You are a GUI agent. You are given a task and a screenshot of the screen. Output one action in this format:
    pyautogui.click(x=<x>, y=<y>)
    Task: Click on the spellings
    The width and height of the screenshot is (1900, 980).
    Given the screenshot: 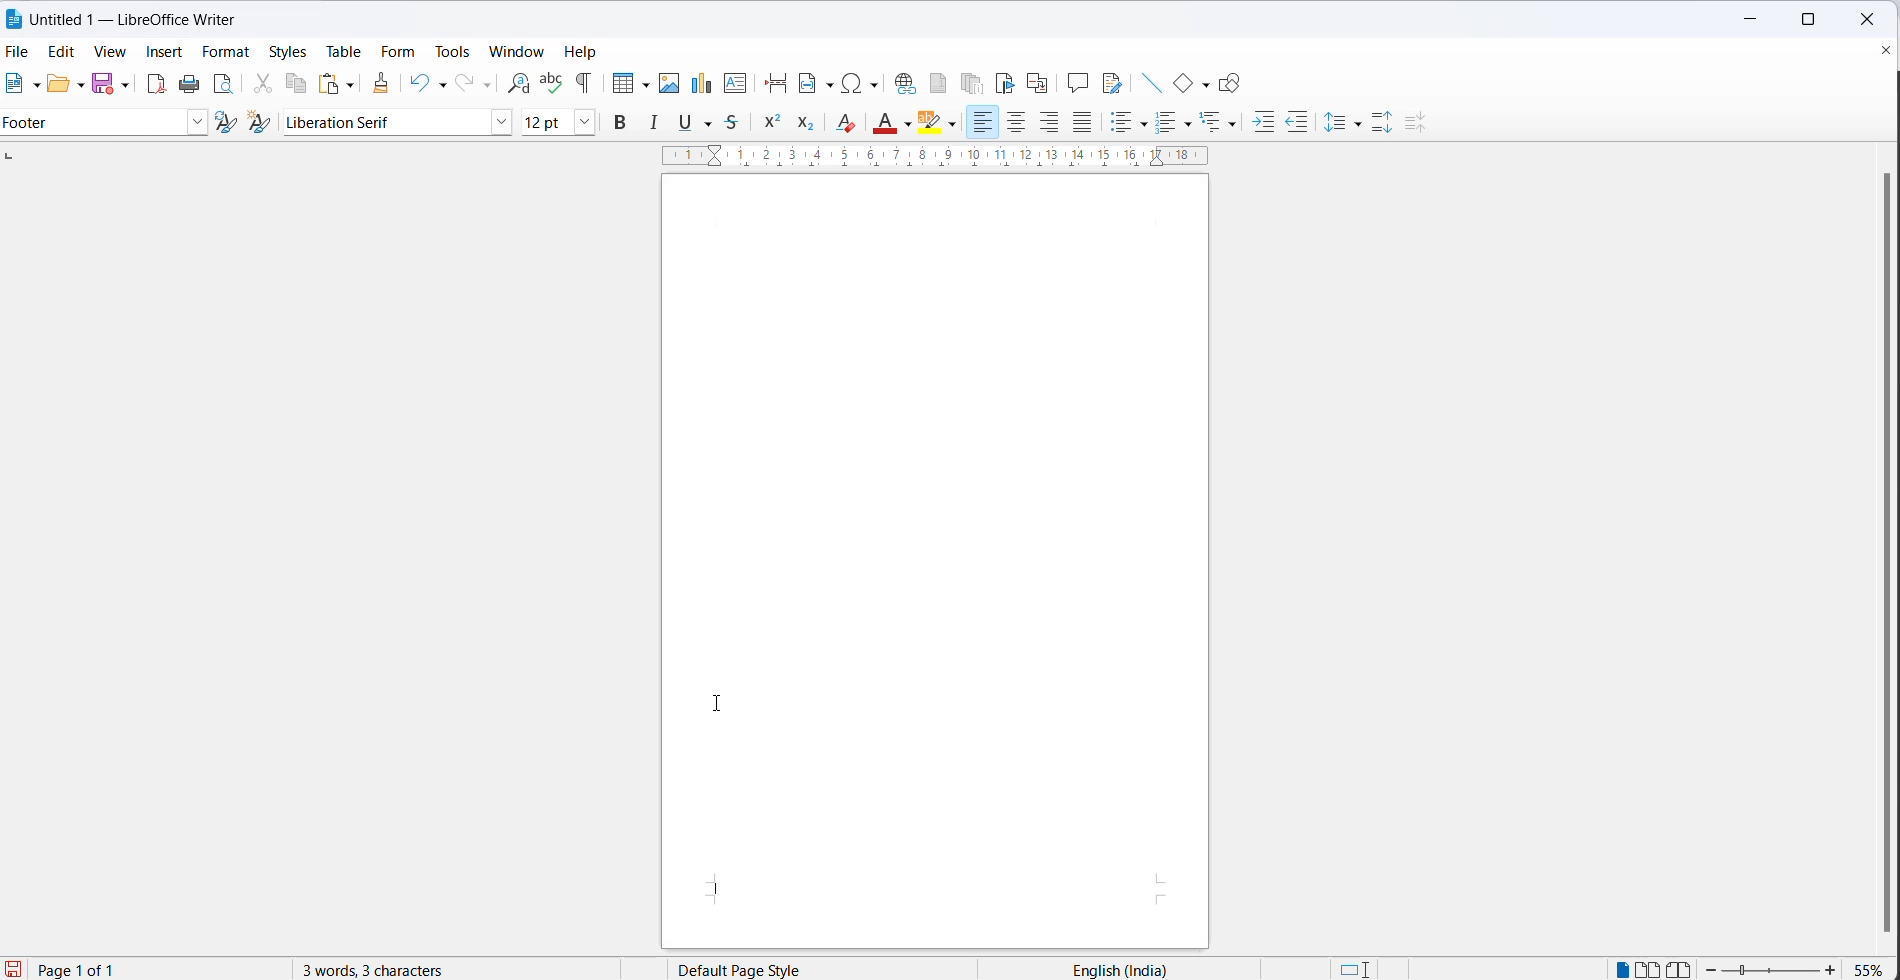 What is the action you would take?
    pyautogui.click(x=554, y=85)
    